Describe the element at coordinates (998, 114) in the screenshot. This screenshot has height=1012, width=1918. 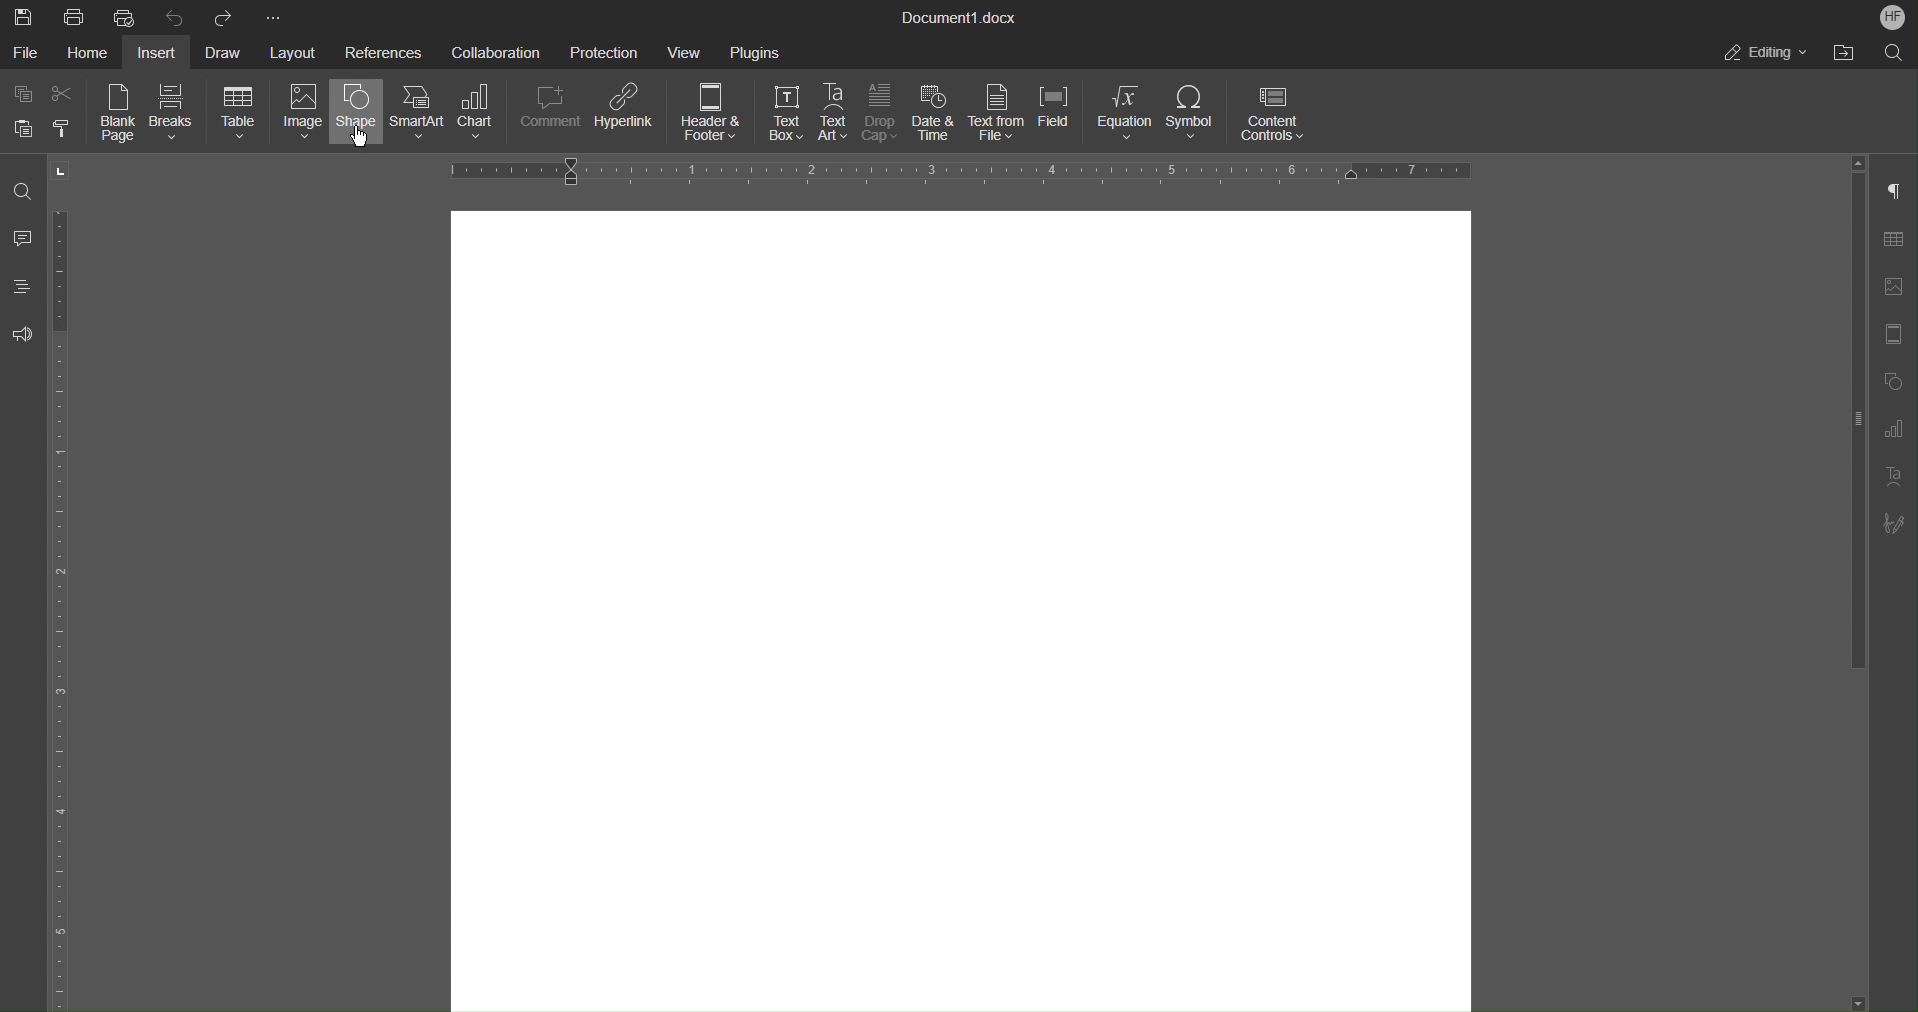
I see `Text from File` at that location.